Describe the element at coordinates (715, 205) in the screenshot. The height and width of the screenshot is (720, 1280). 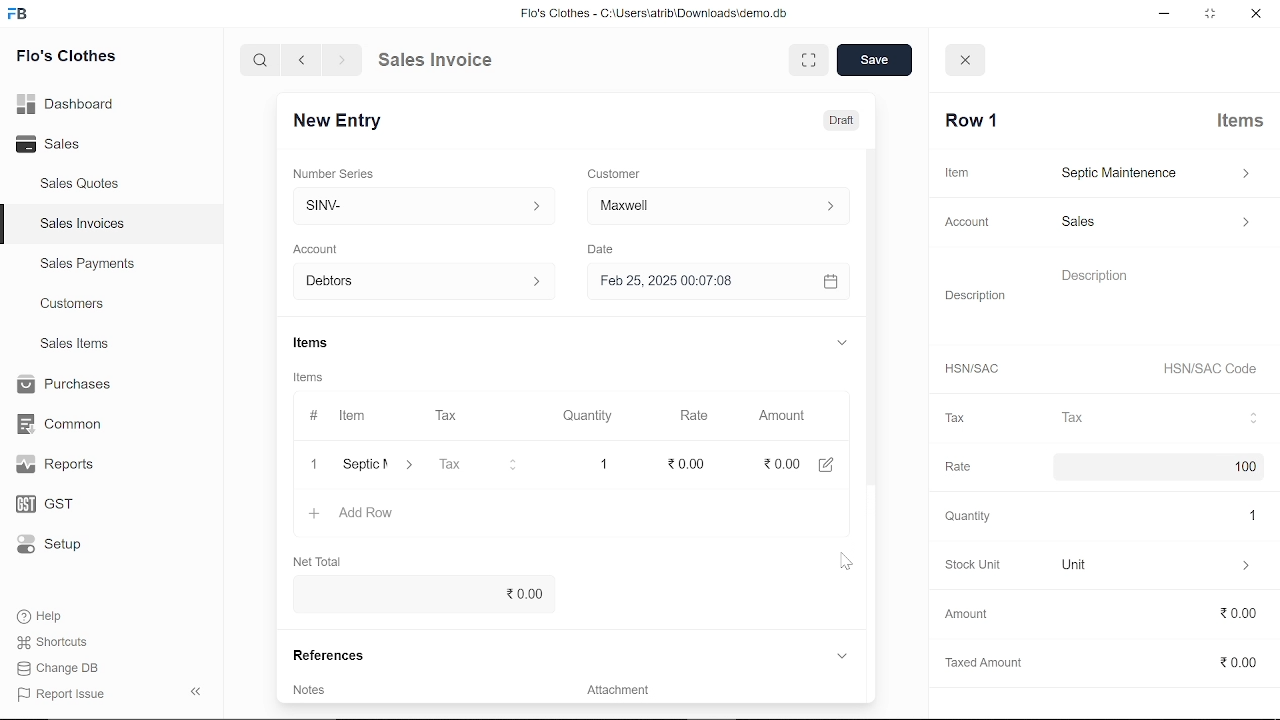
I see `Insert Customer` at that location.